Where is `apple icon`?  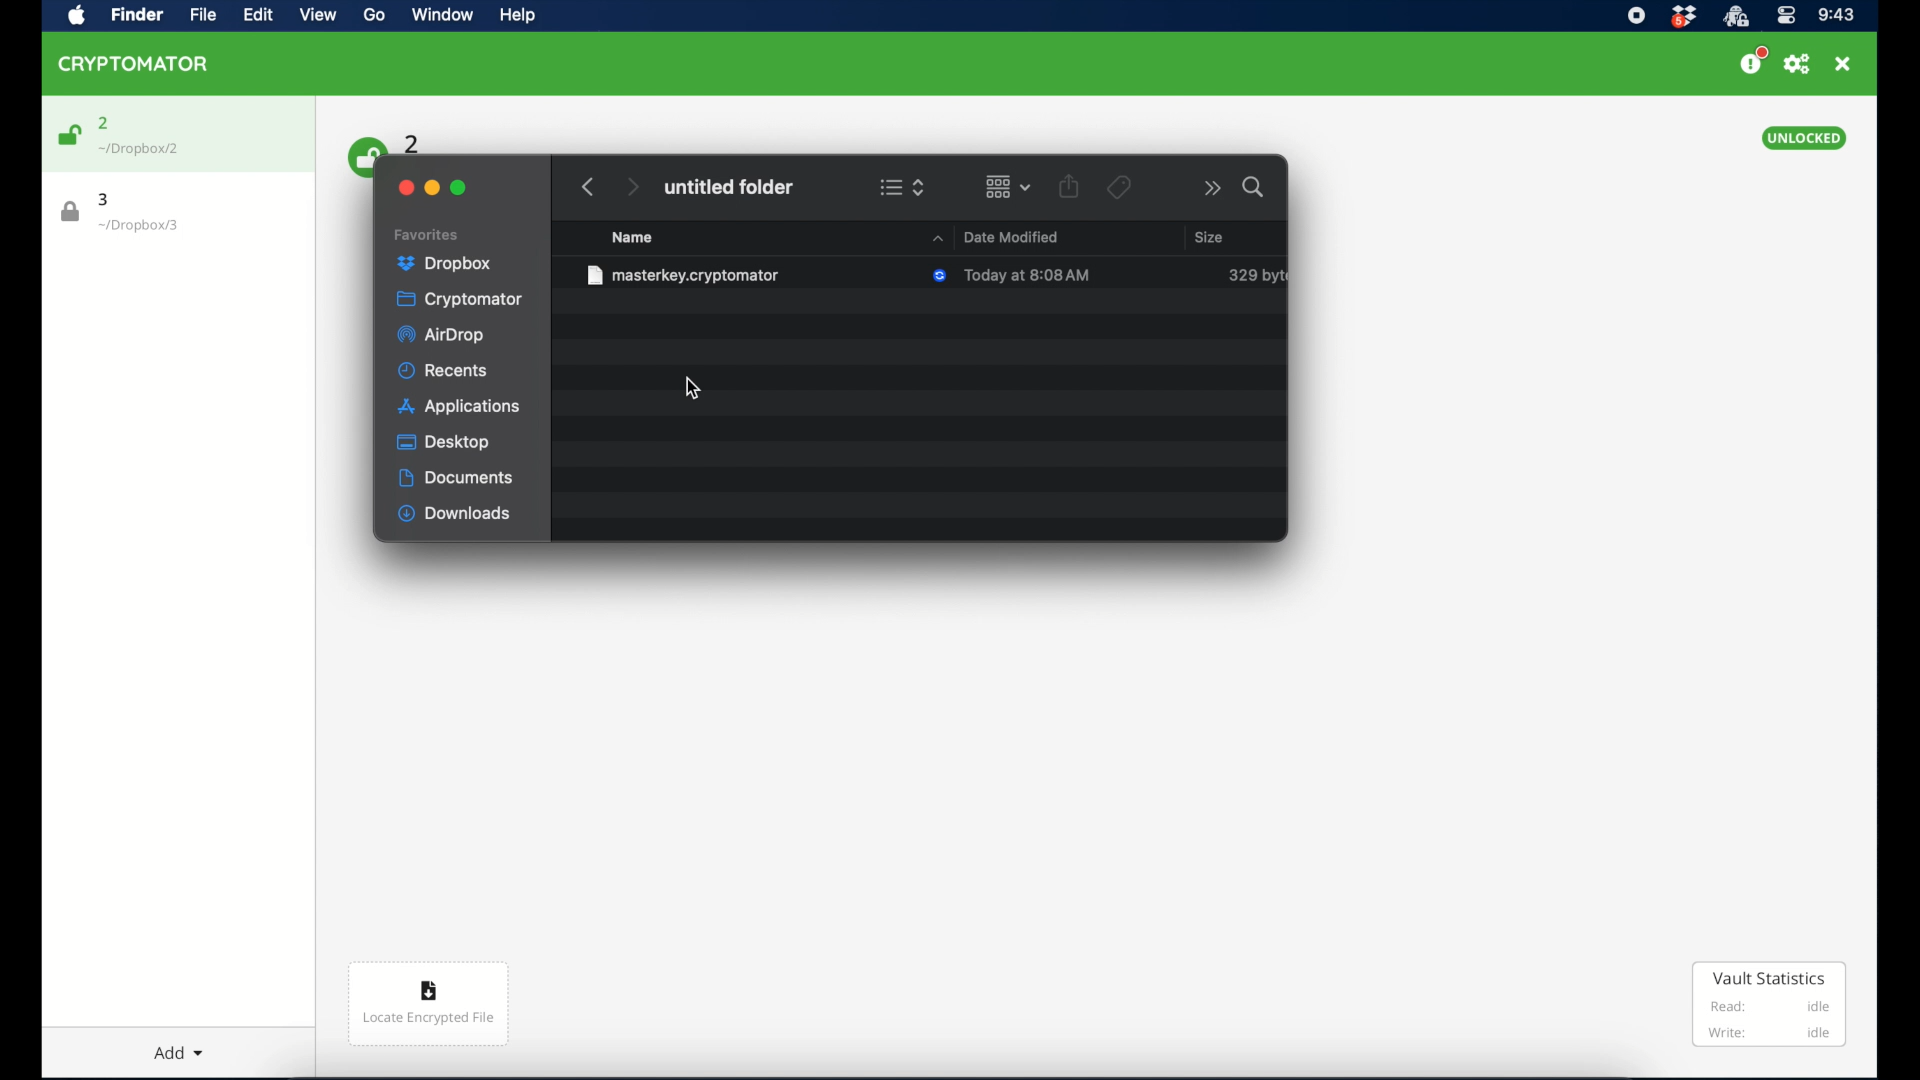 apple icon is located at coordinates (77, 16).